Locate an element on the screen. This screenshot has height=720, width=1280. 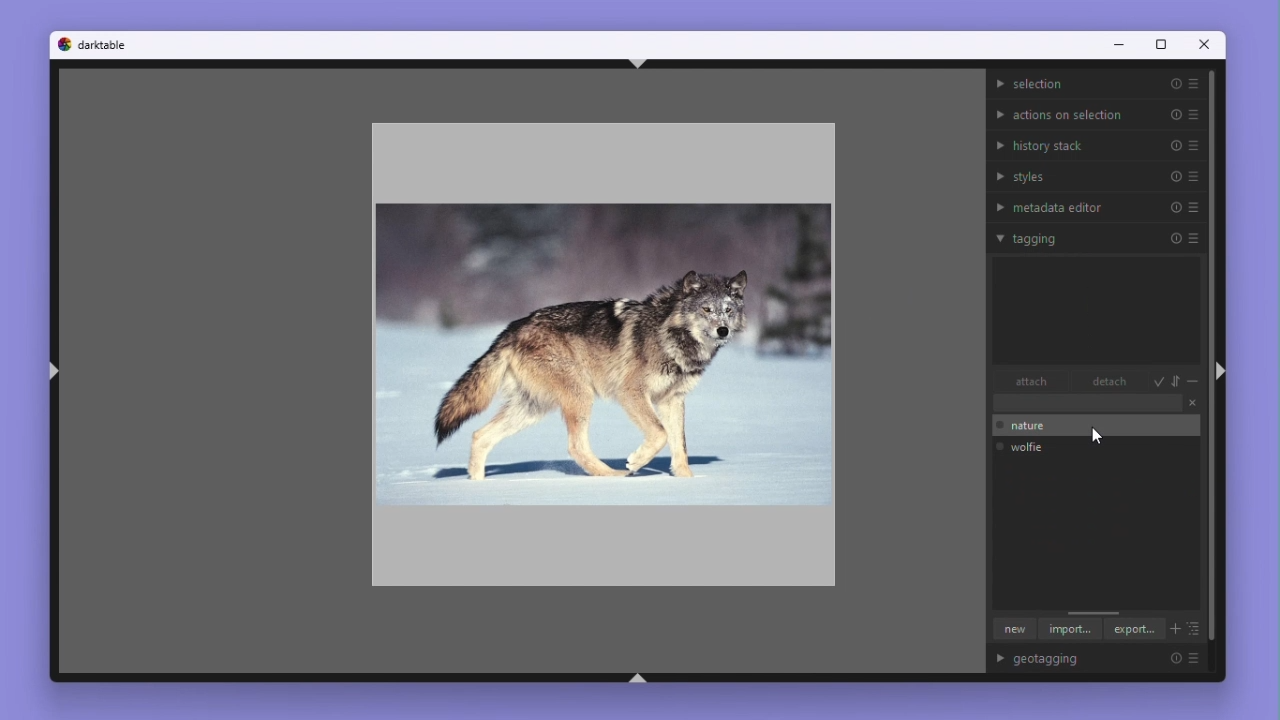
Minimise is located at coordinates (1116, 46).